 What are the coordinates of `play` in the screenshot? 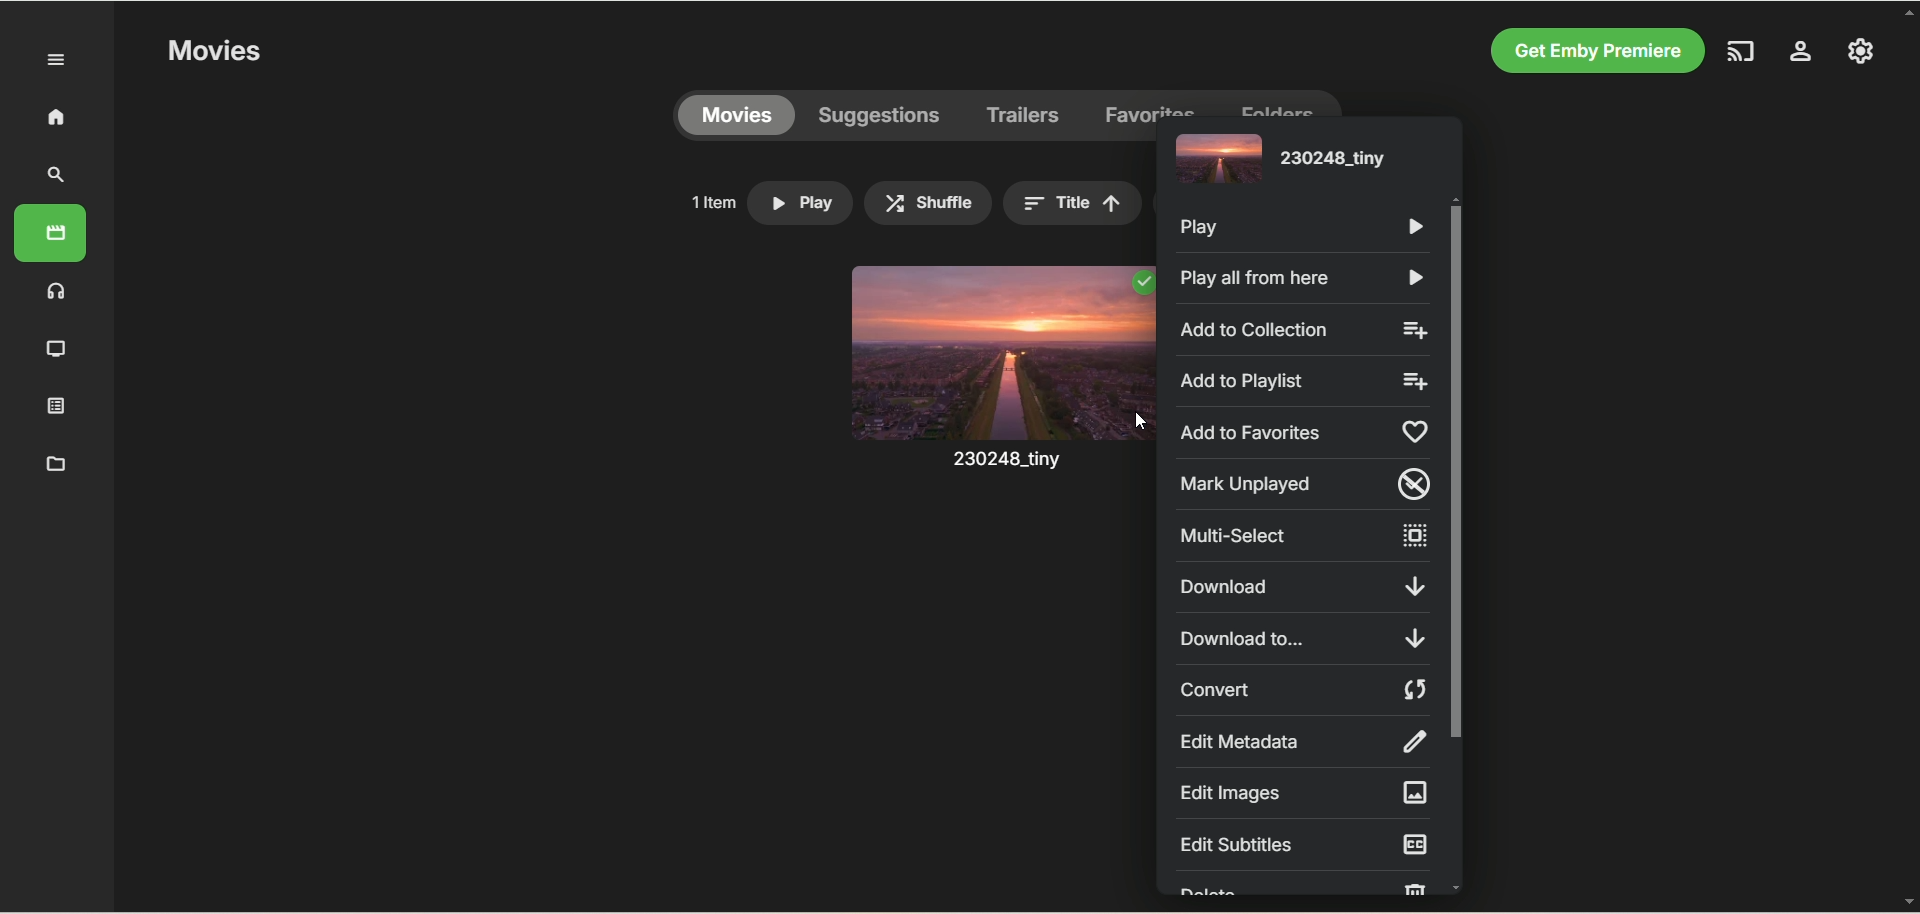 It's located at (1305, 229).